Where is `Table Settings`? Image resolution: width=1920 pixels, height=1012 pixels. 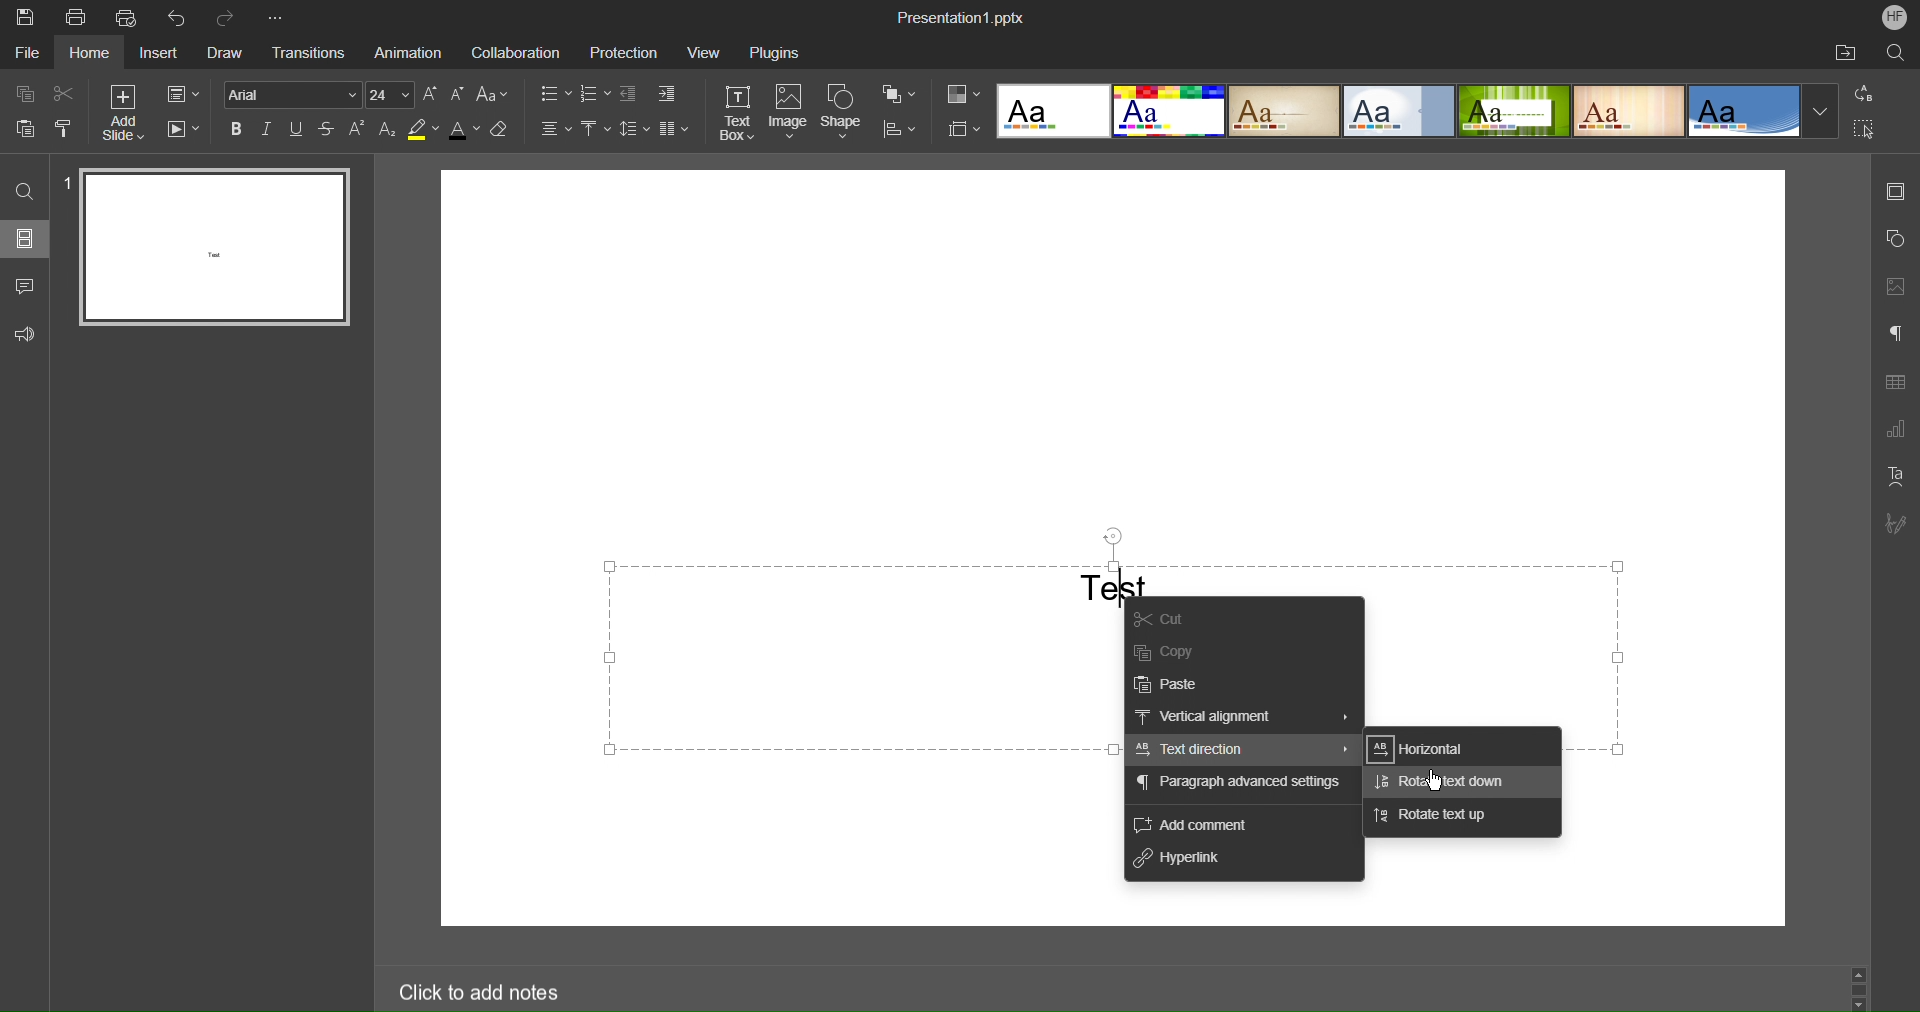 Table Settings is located at coordinates (1895, 383).